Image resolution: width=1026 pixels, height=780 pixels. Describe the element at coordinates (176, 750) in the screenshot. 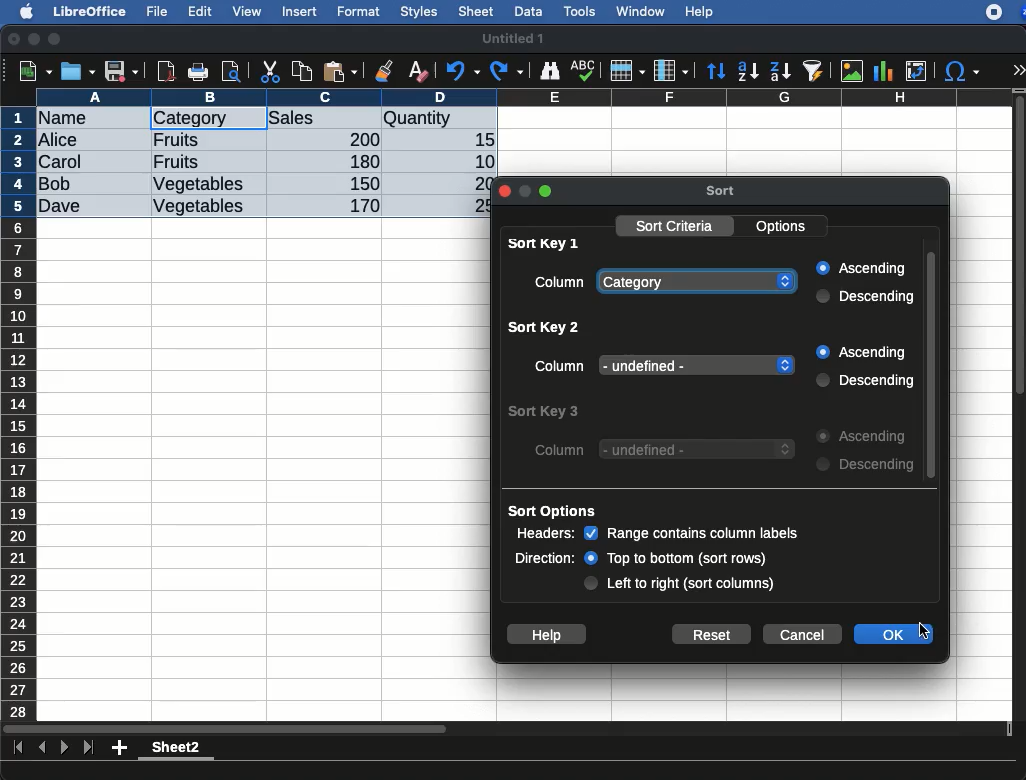

I see `sheet 2` at that location.